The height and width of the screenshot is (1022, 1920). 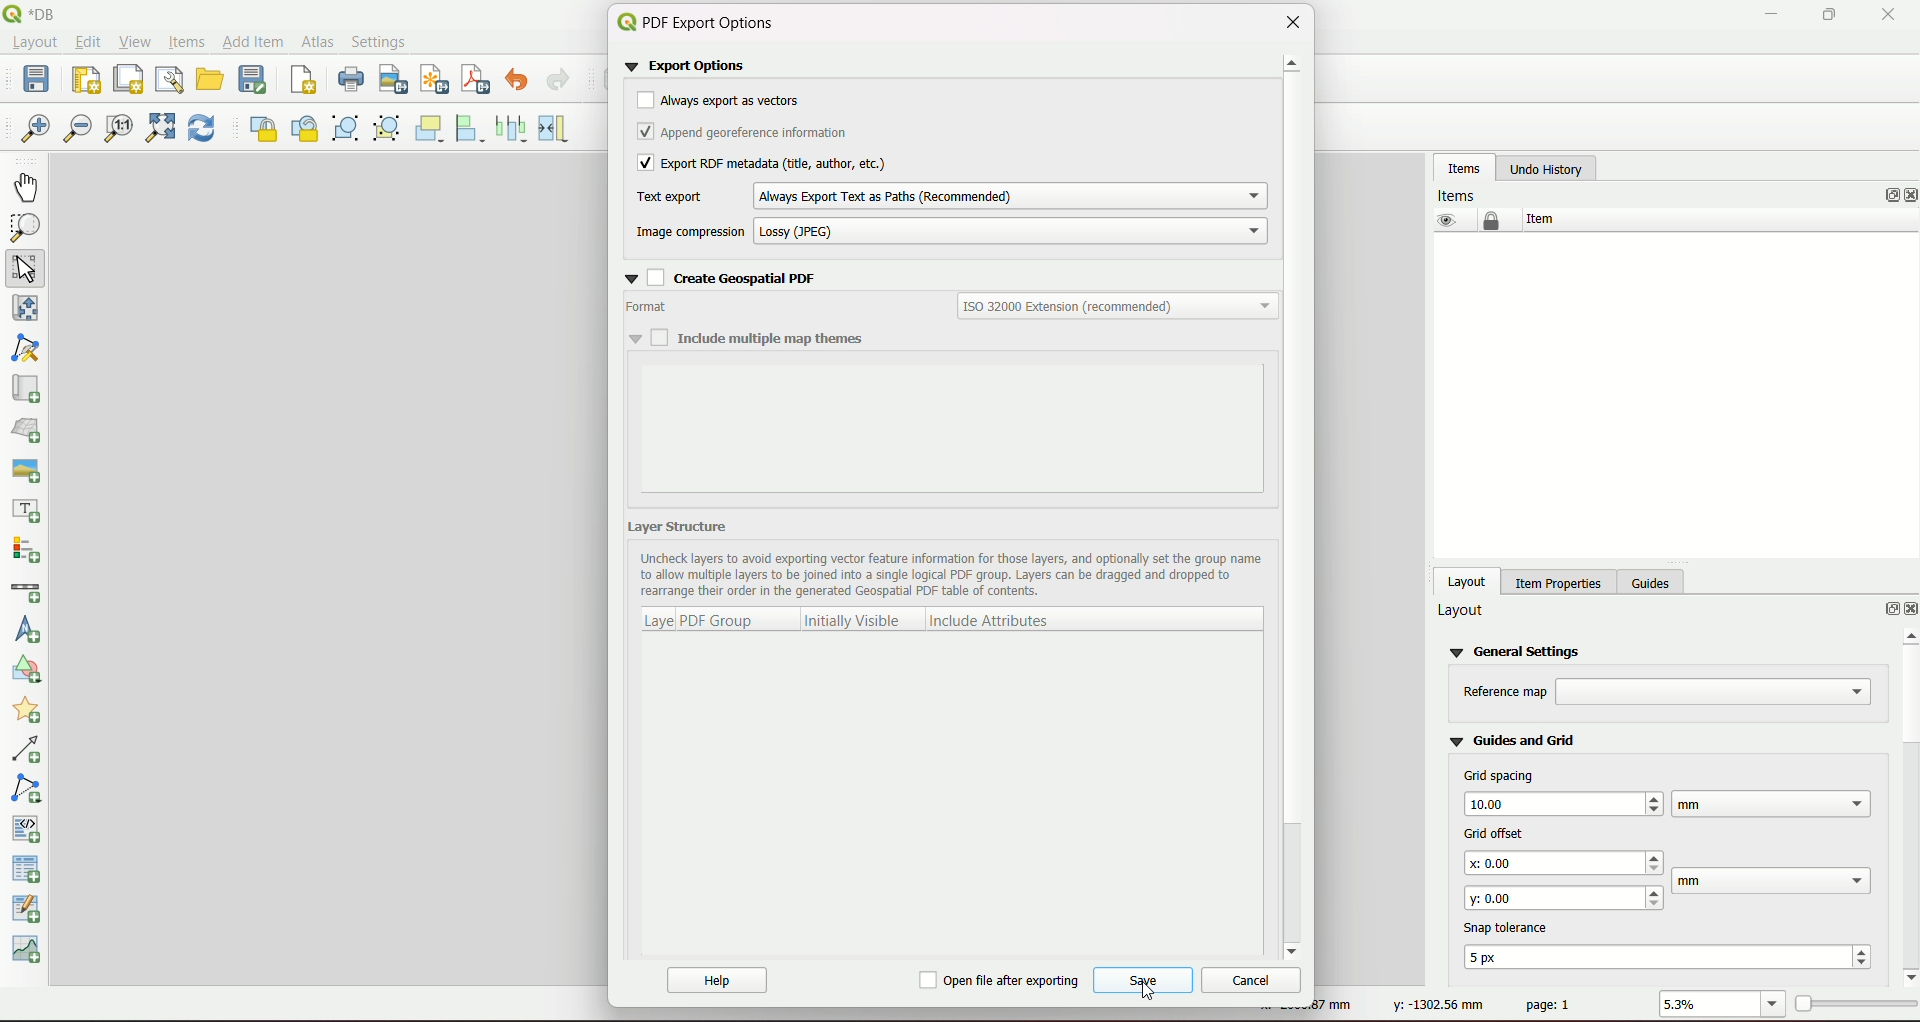 I want to click on cancel, so click(x=1248, y=979).